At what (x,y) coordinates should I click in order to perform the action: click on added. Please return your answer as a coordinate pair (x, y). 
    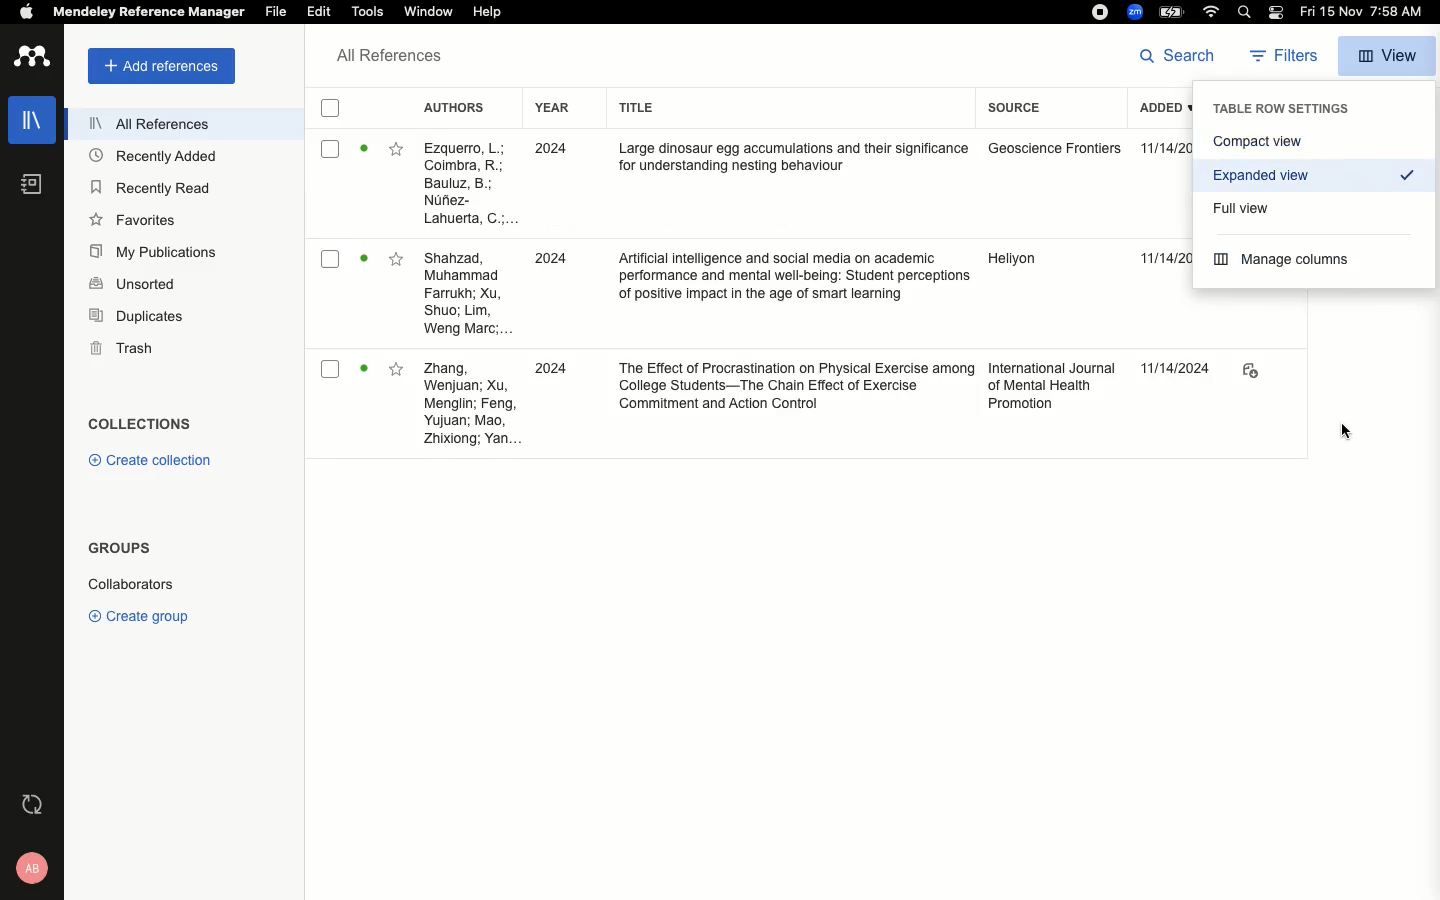
    Looking at the image, I should click on (1143, 110).